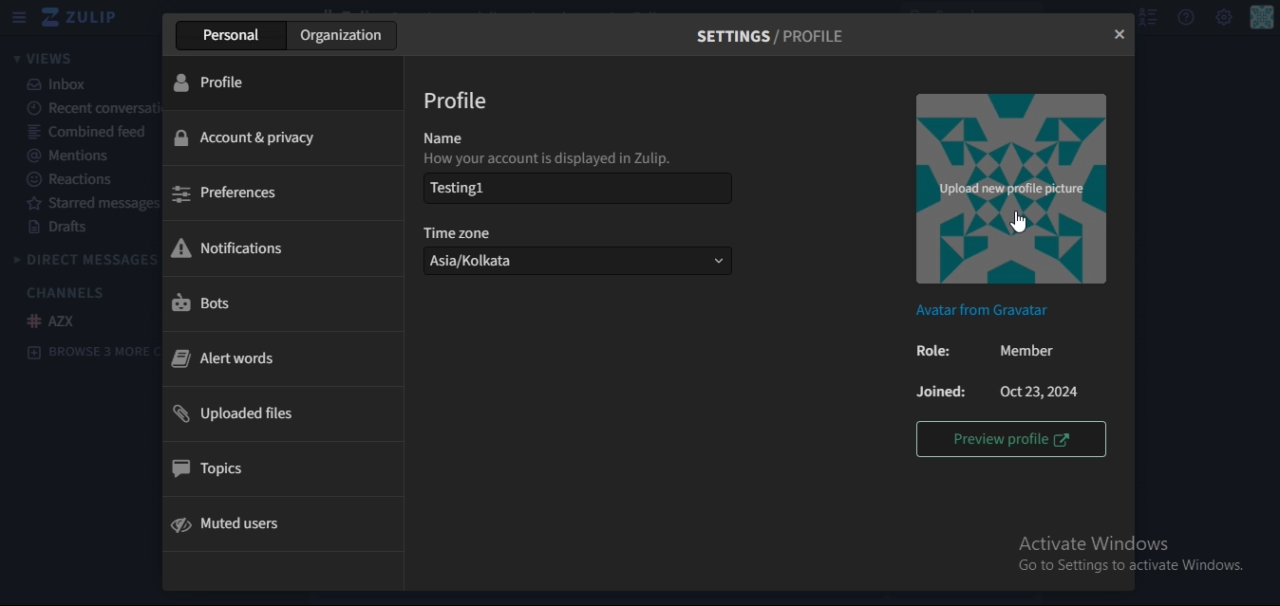 Image resolution: width=1280 pixels, height=606 pixels. I want to click on bots, so click(206, 303).